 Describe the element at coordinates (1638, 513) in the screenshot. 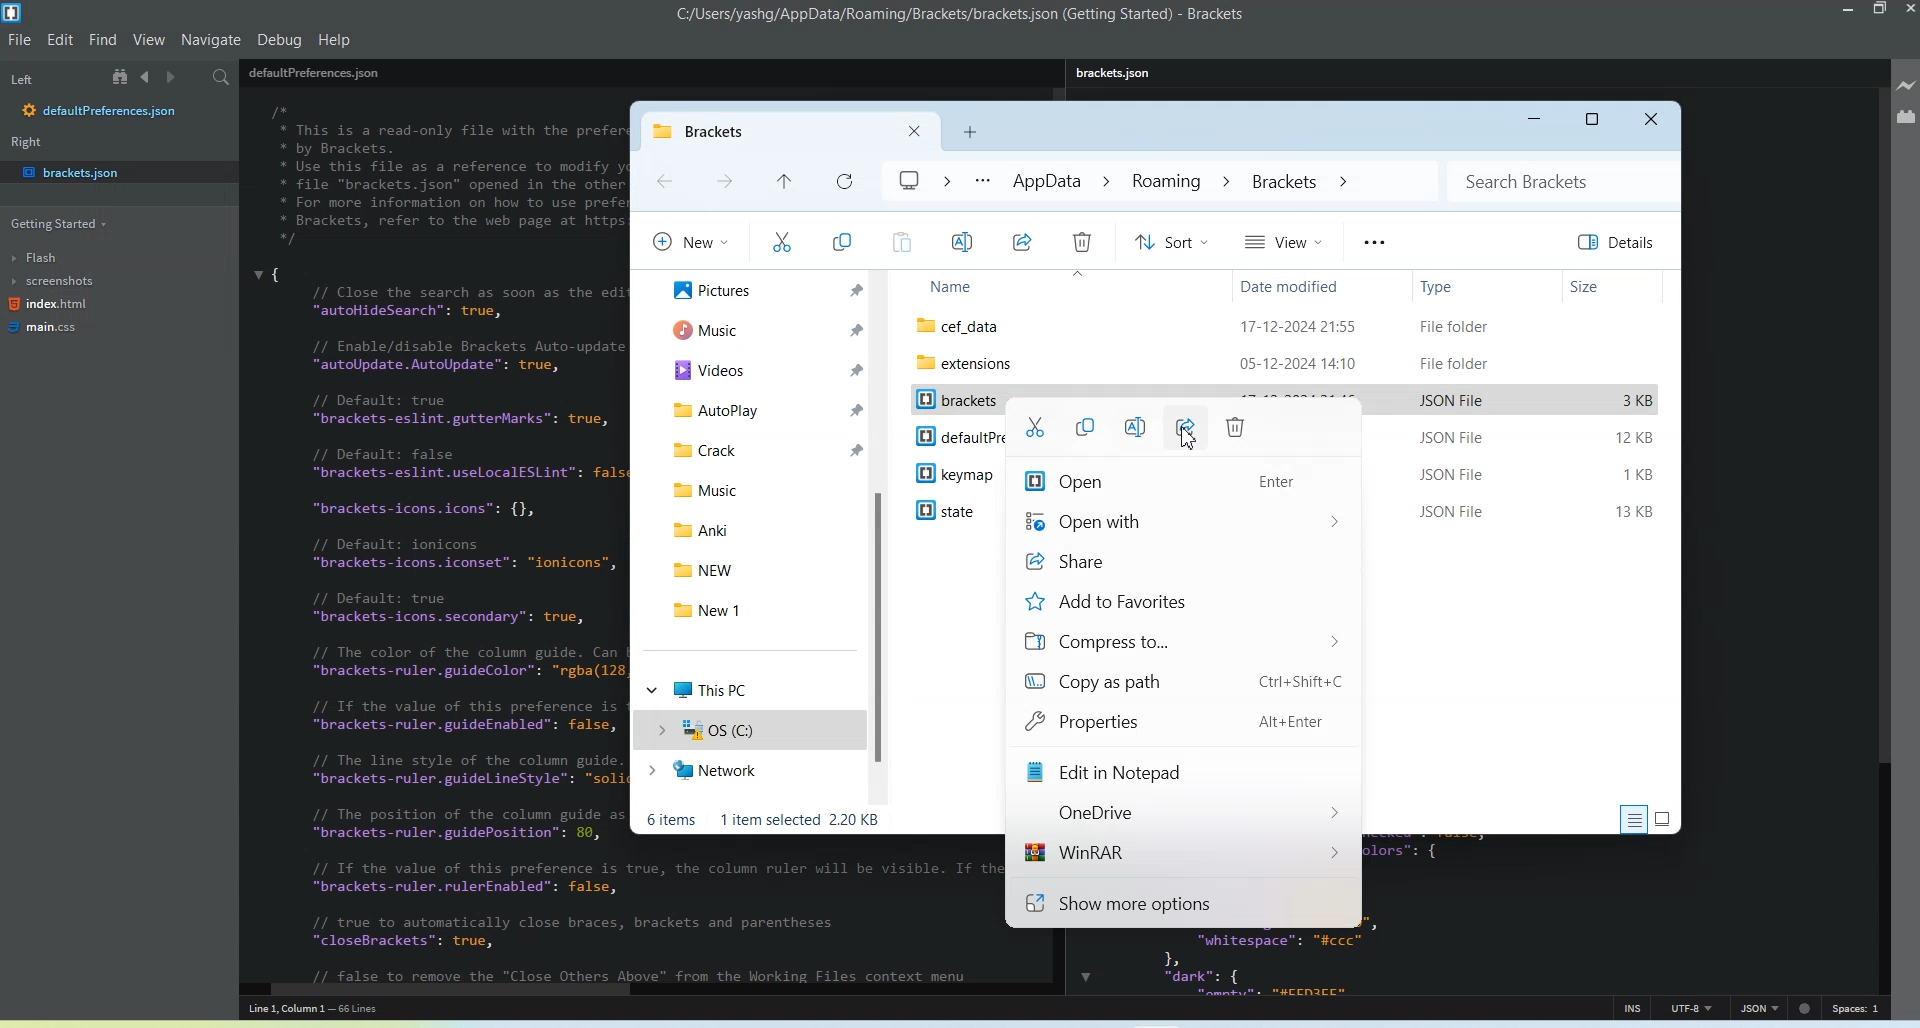

I see `13 KB` at that location.